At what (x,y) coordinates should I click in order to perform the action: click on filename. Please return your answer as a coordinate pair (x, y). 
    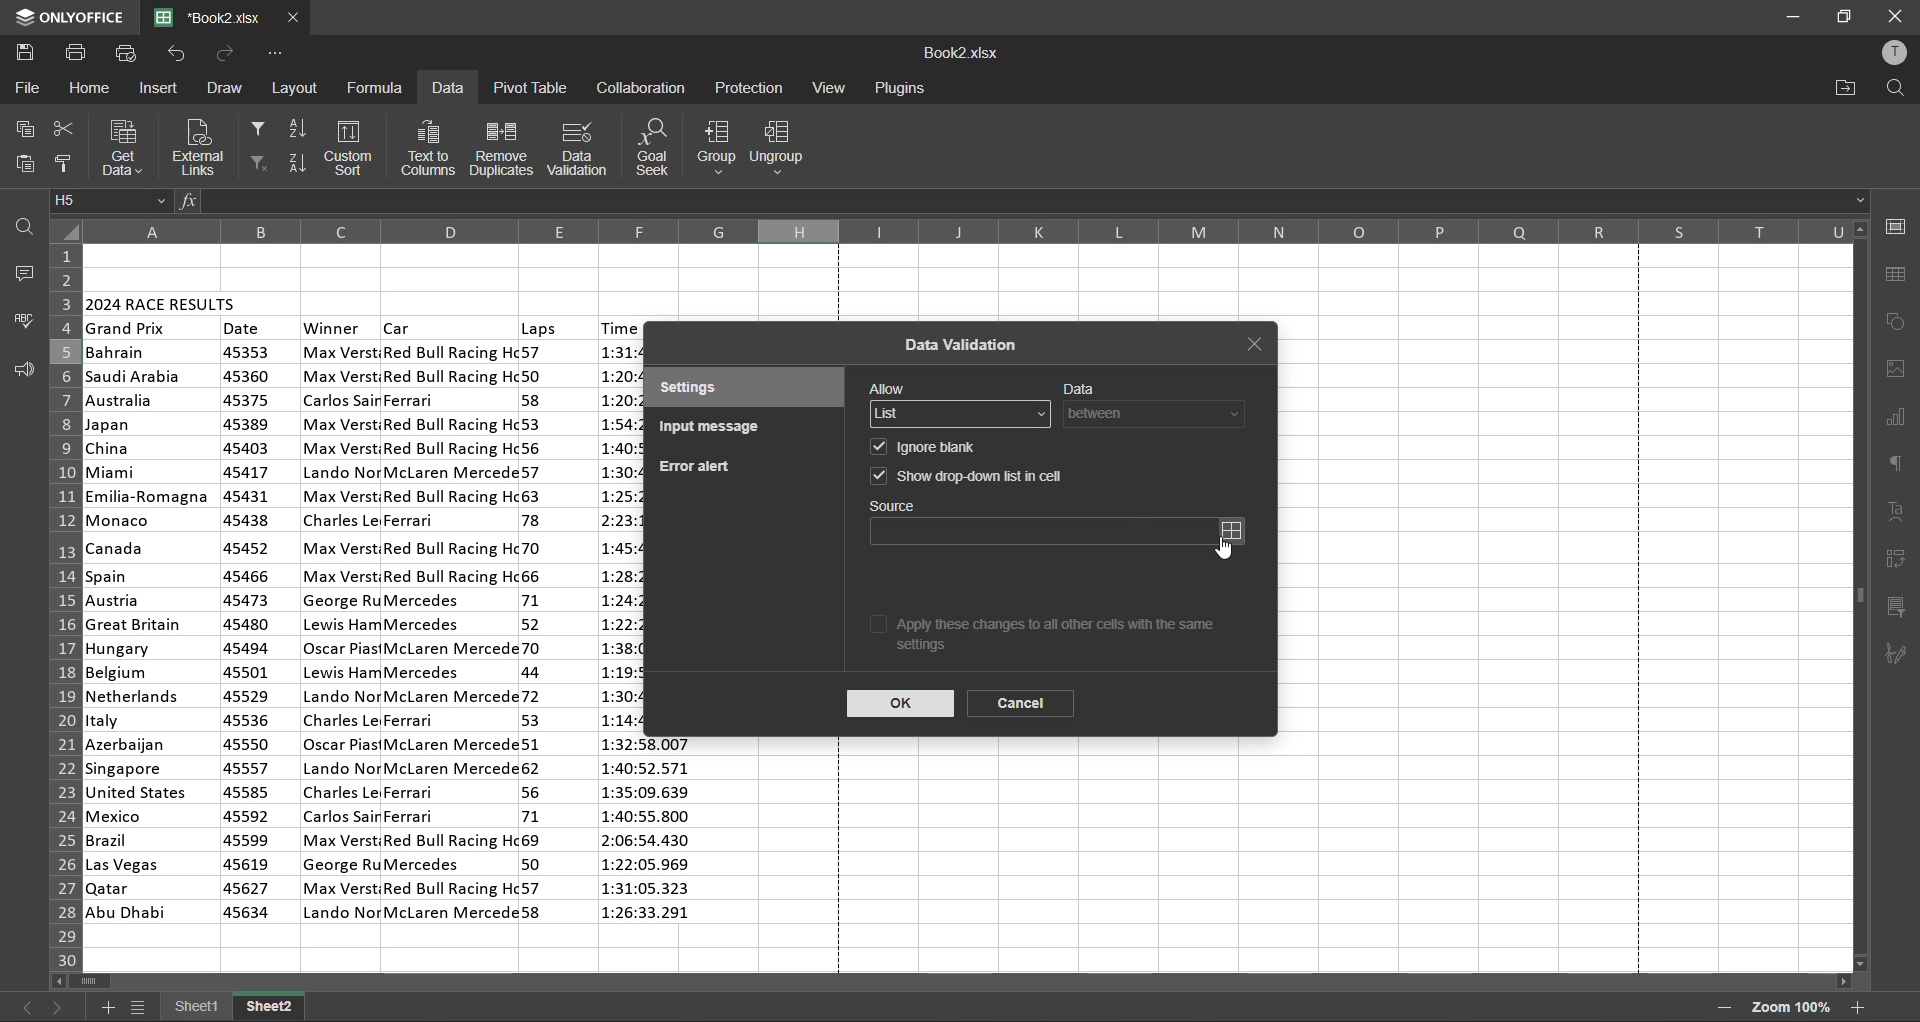
    Looking at the image, I should click on (215, 16).